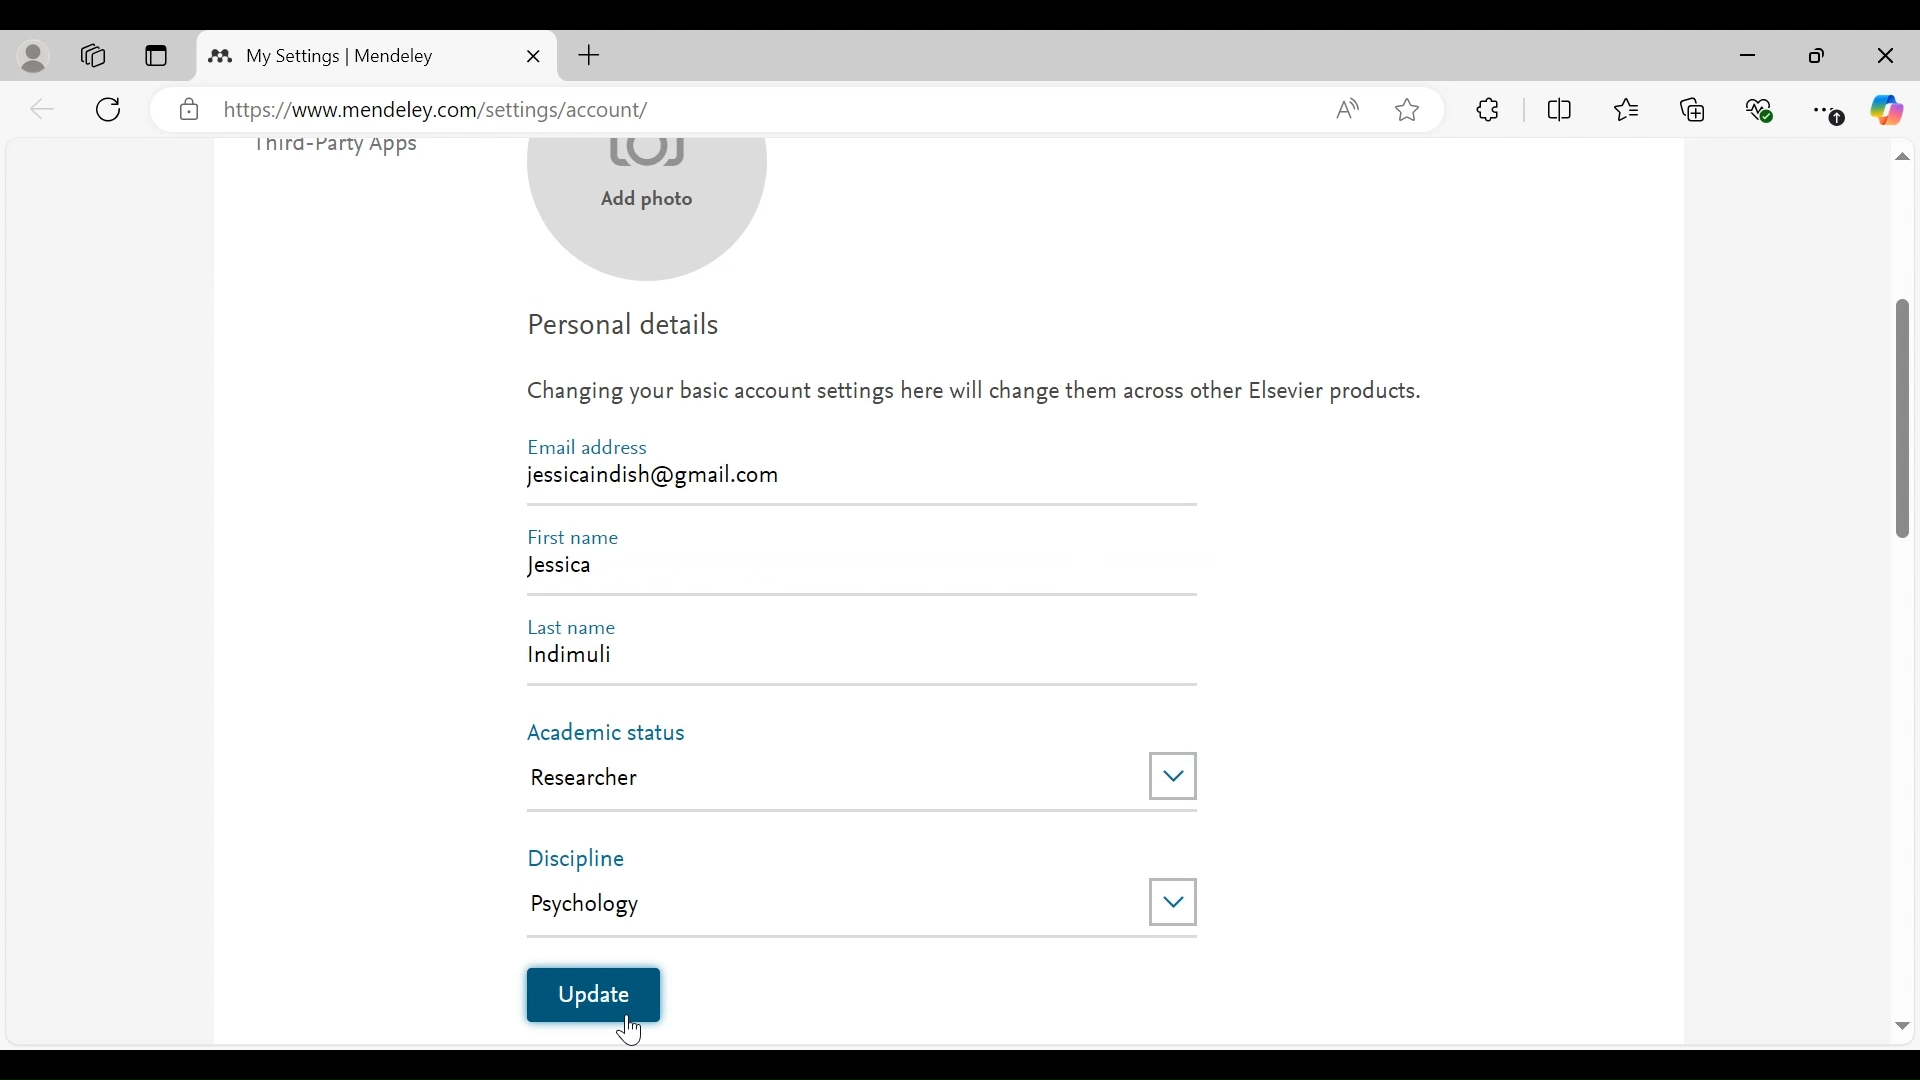 This screenshot has height=1080, width=1920. What do you see at coordinates (1347, 108) in the screenshot?
I see `Read aloud this page` at bounding box center [1347, 108].